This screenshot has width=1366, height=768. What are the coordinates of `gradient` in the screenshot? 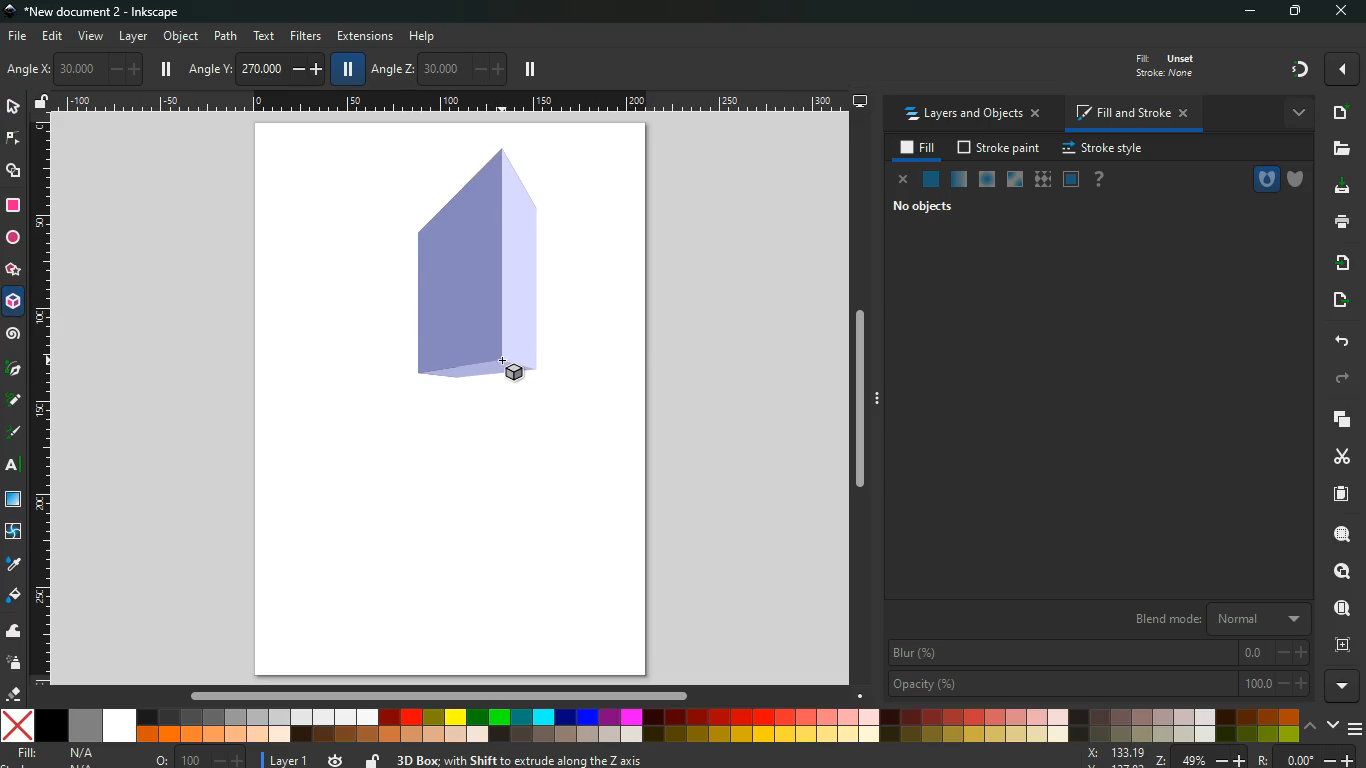 It's located at (1301, 68).